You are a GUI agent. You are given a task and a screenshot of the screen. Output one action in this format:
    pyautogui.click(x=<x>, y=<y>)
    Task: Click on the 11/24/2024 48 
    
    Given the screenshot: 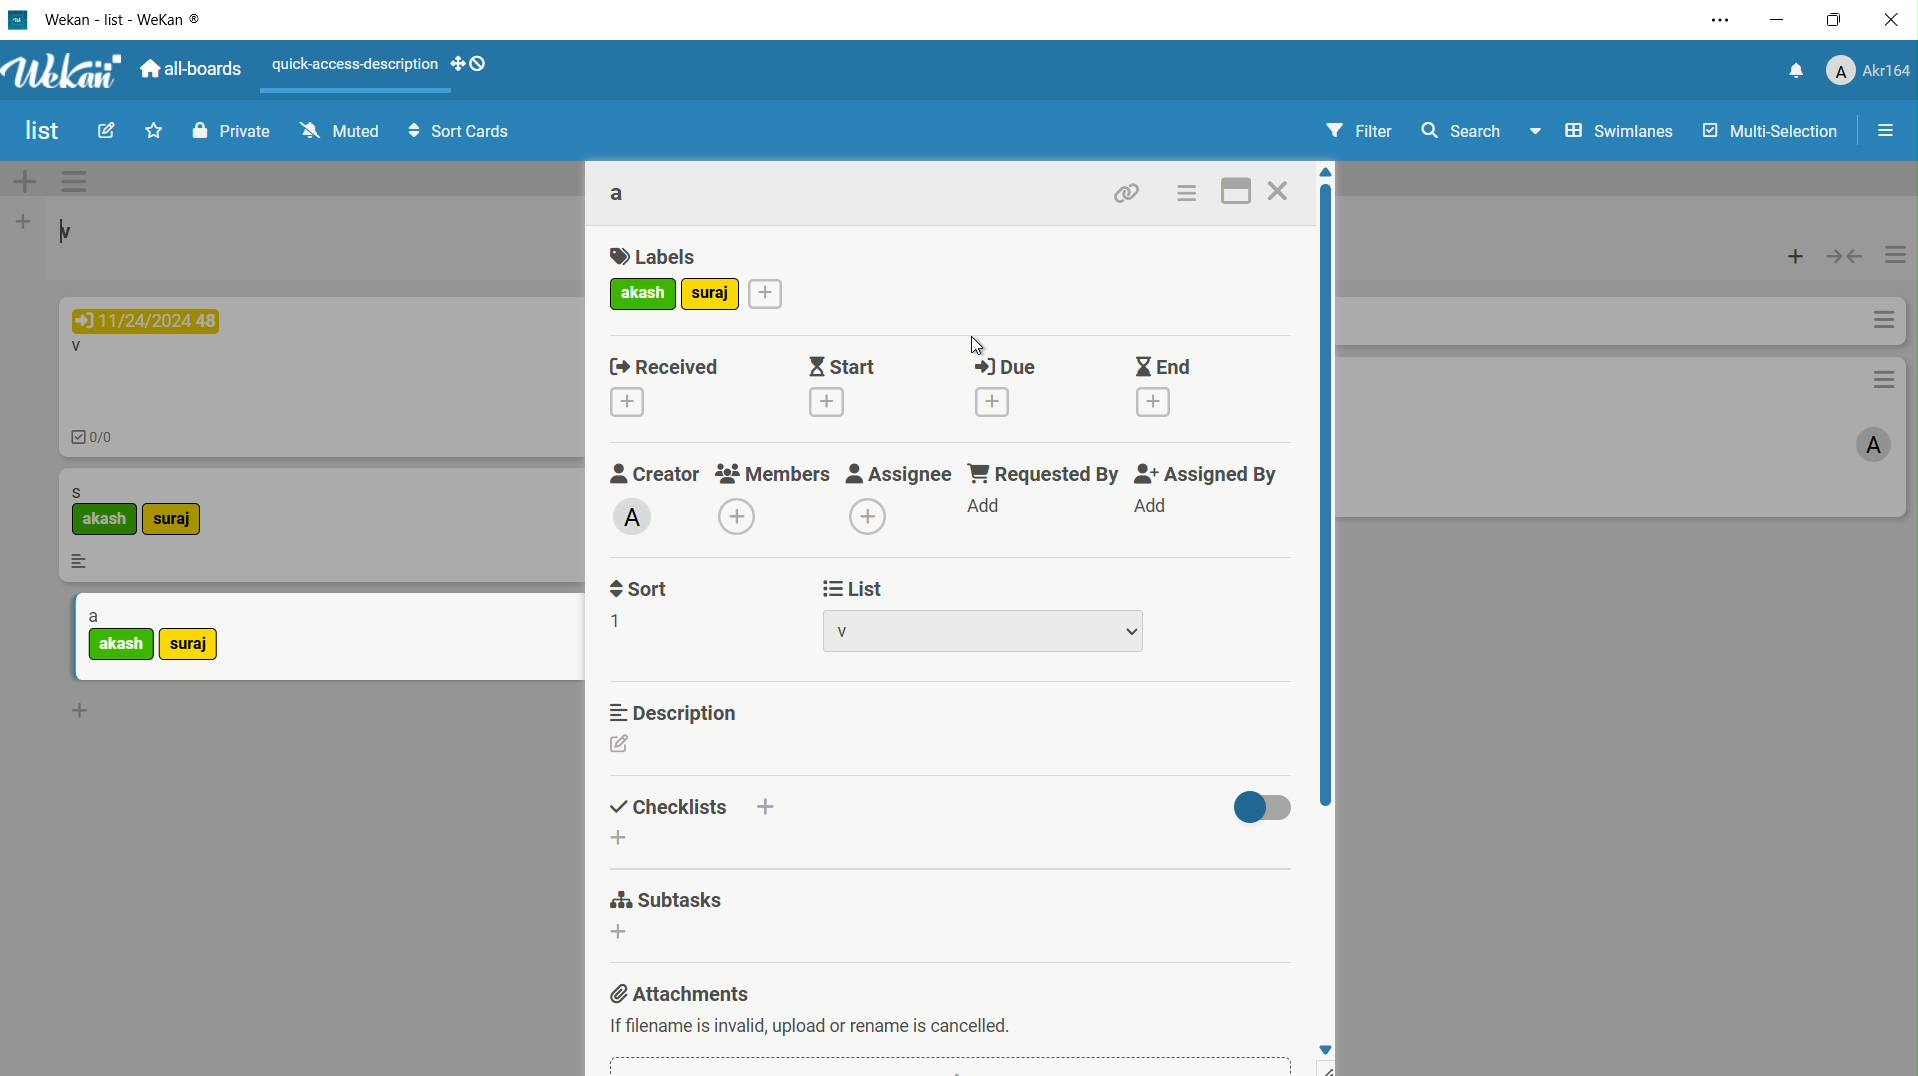 What is the action you would take?
    pyautogui.click(x=154, y=318)
    